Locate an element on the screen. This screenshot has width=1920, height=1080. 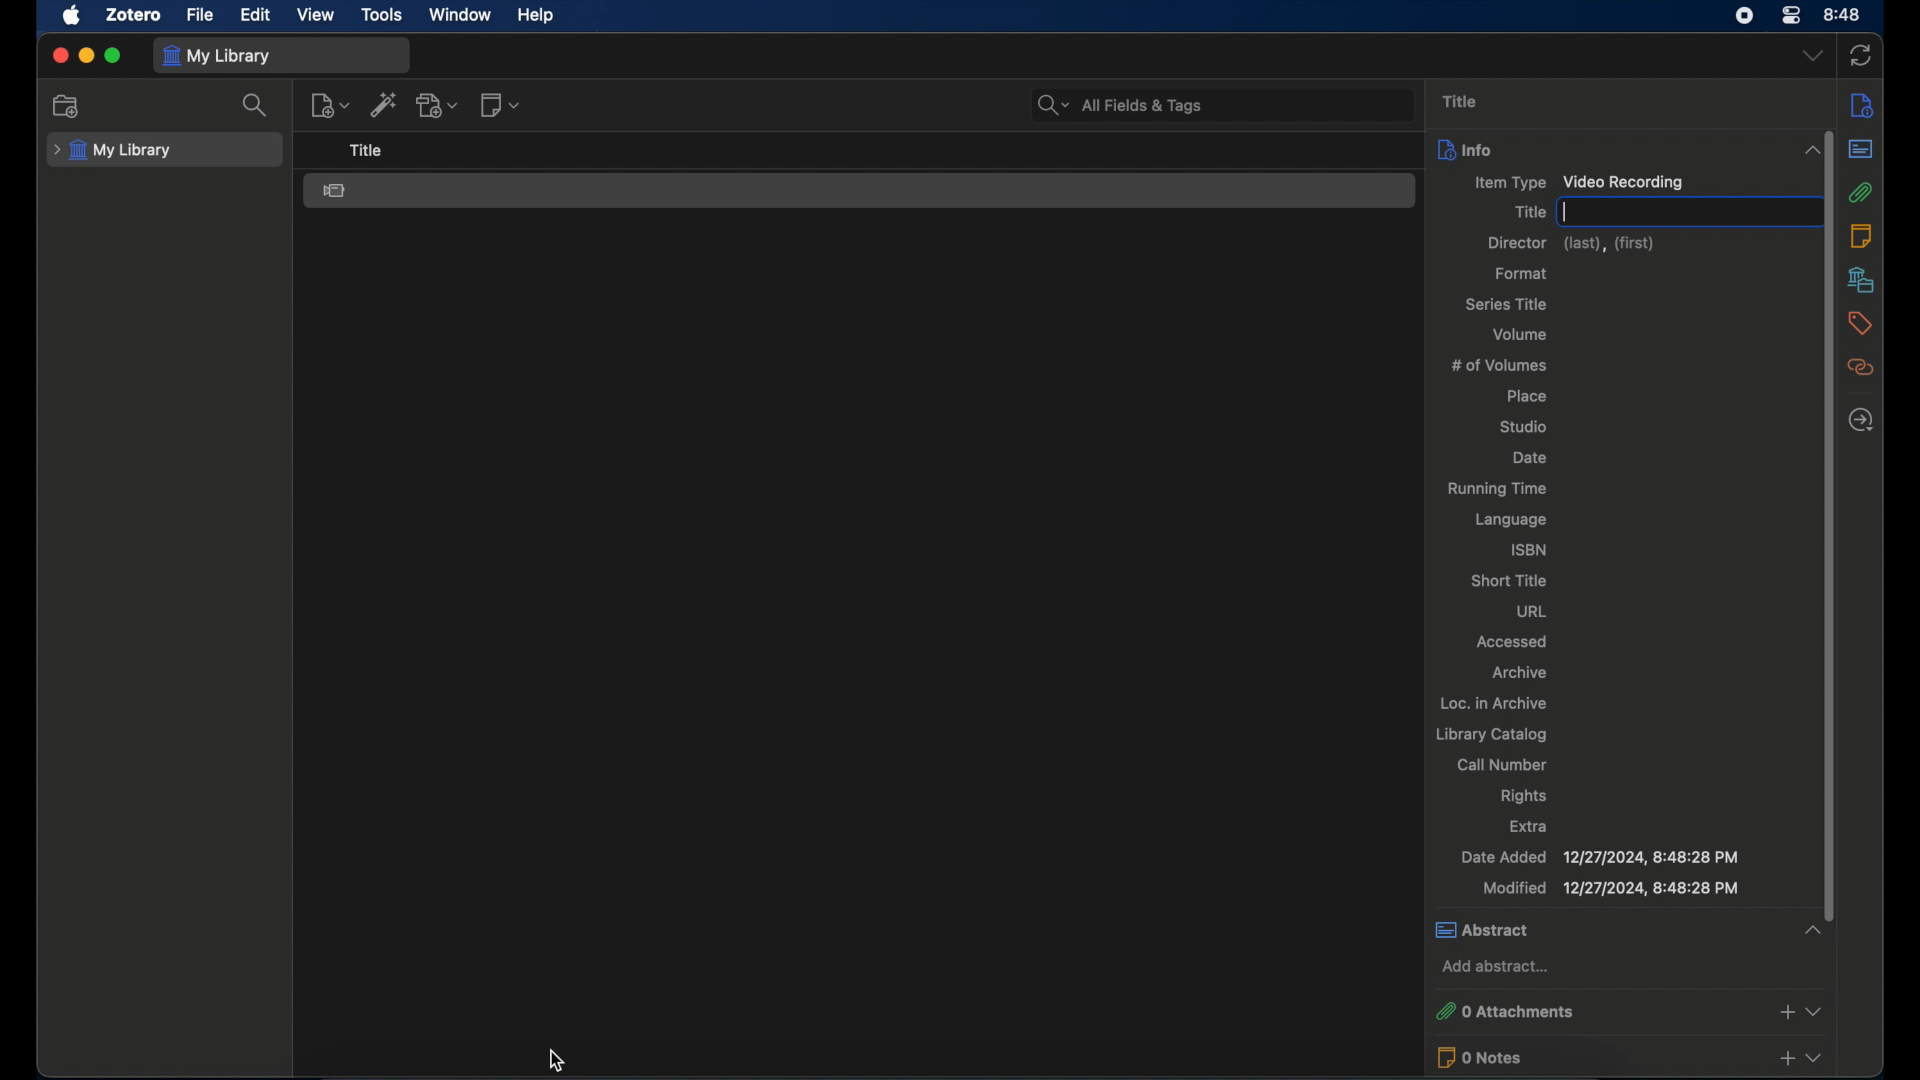
title is located at coordinates (366, 150).